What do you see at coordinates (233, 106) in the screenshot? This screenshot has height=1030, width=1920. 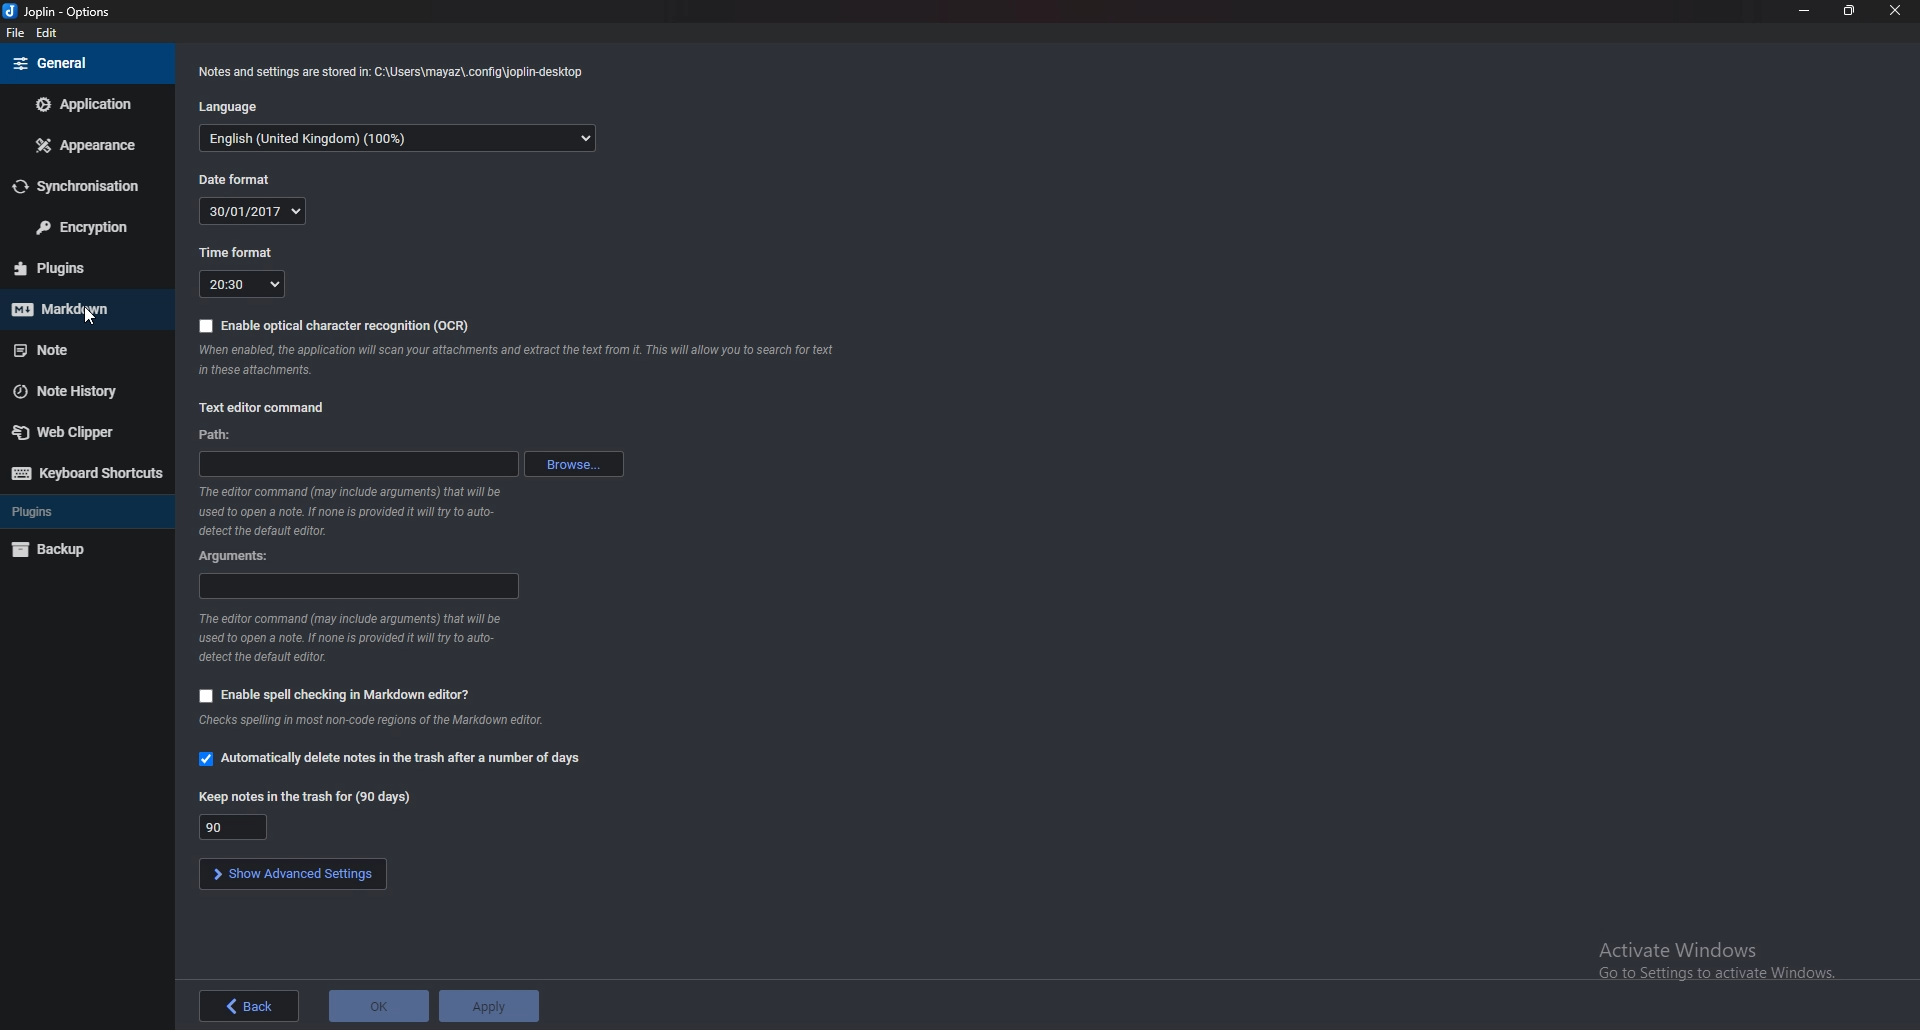 I see `Language` at bounding box center [233, 106].